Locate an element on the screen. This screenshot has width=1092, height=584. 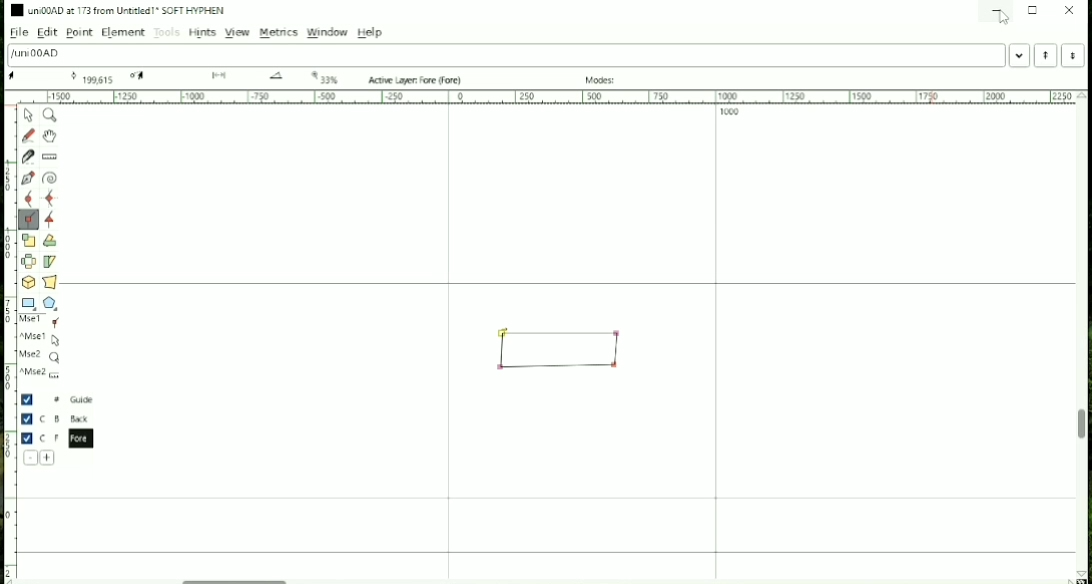
Cut splines in two is located at coordinates (28, 157).